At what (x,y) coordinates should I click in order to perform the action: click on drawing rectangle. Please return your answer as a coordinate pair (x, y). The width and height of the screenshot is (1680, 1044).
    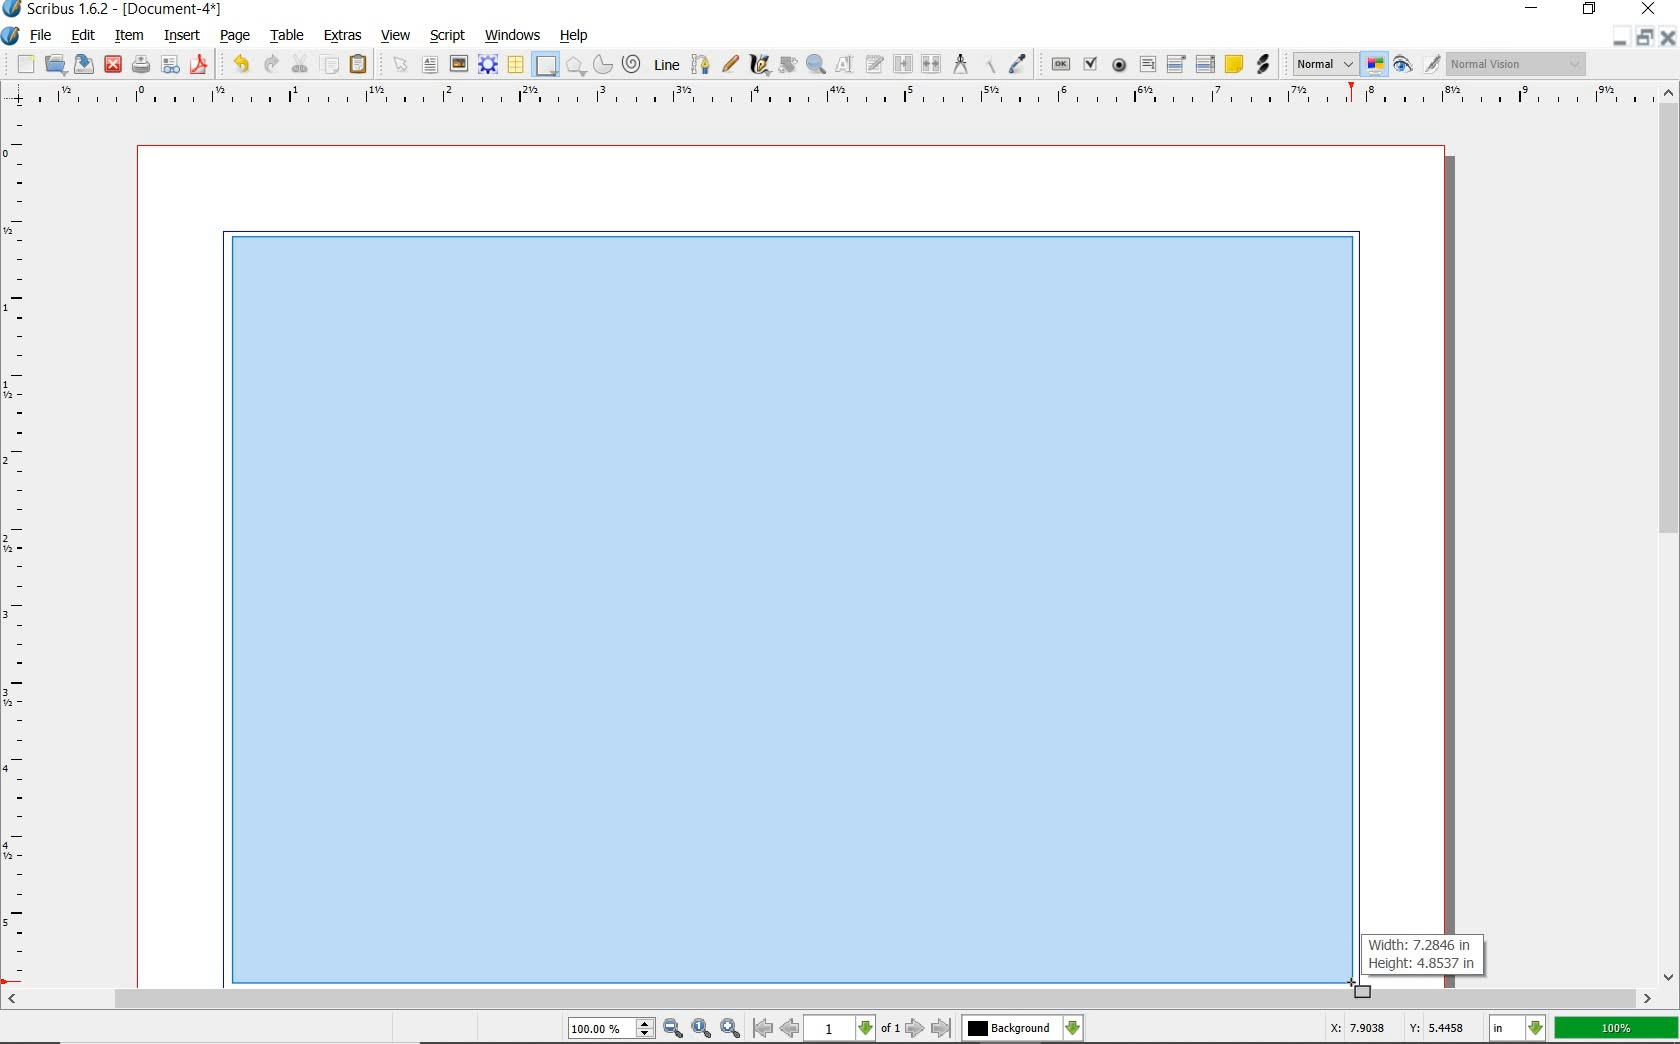
    Looking at the image, I should click on (778, 603).